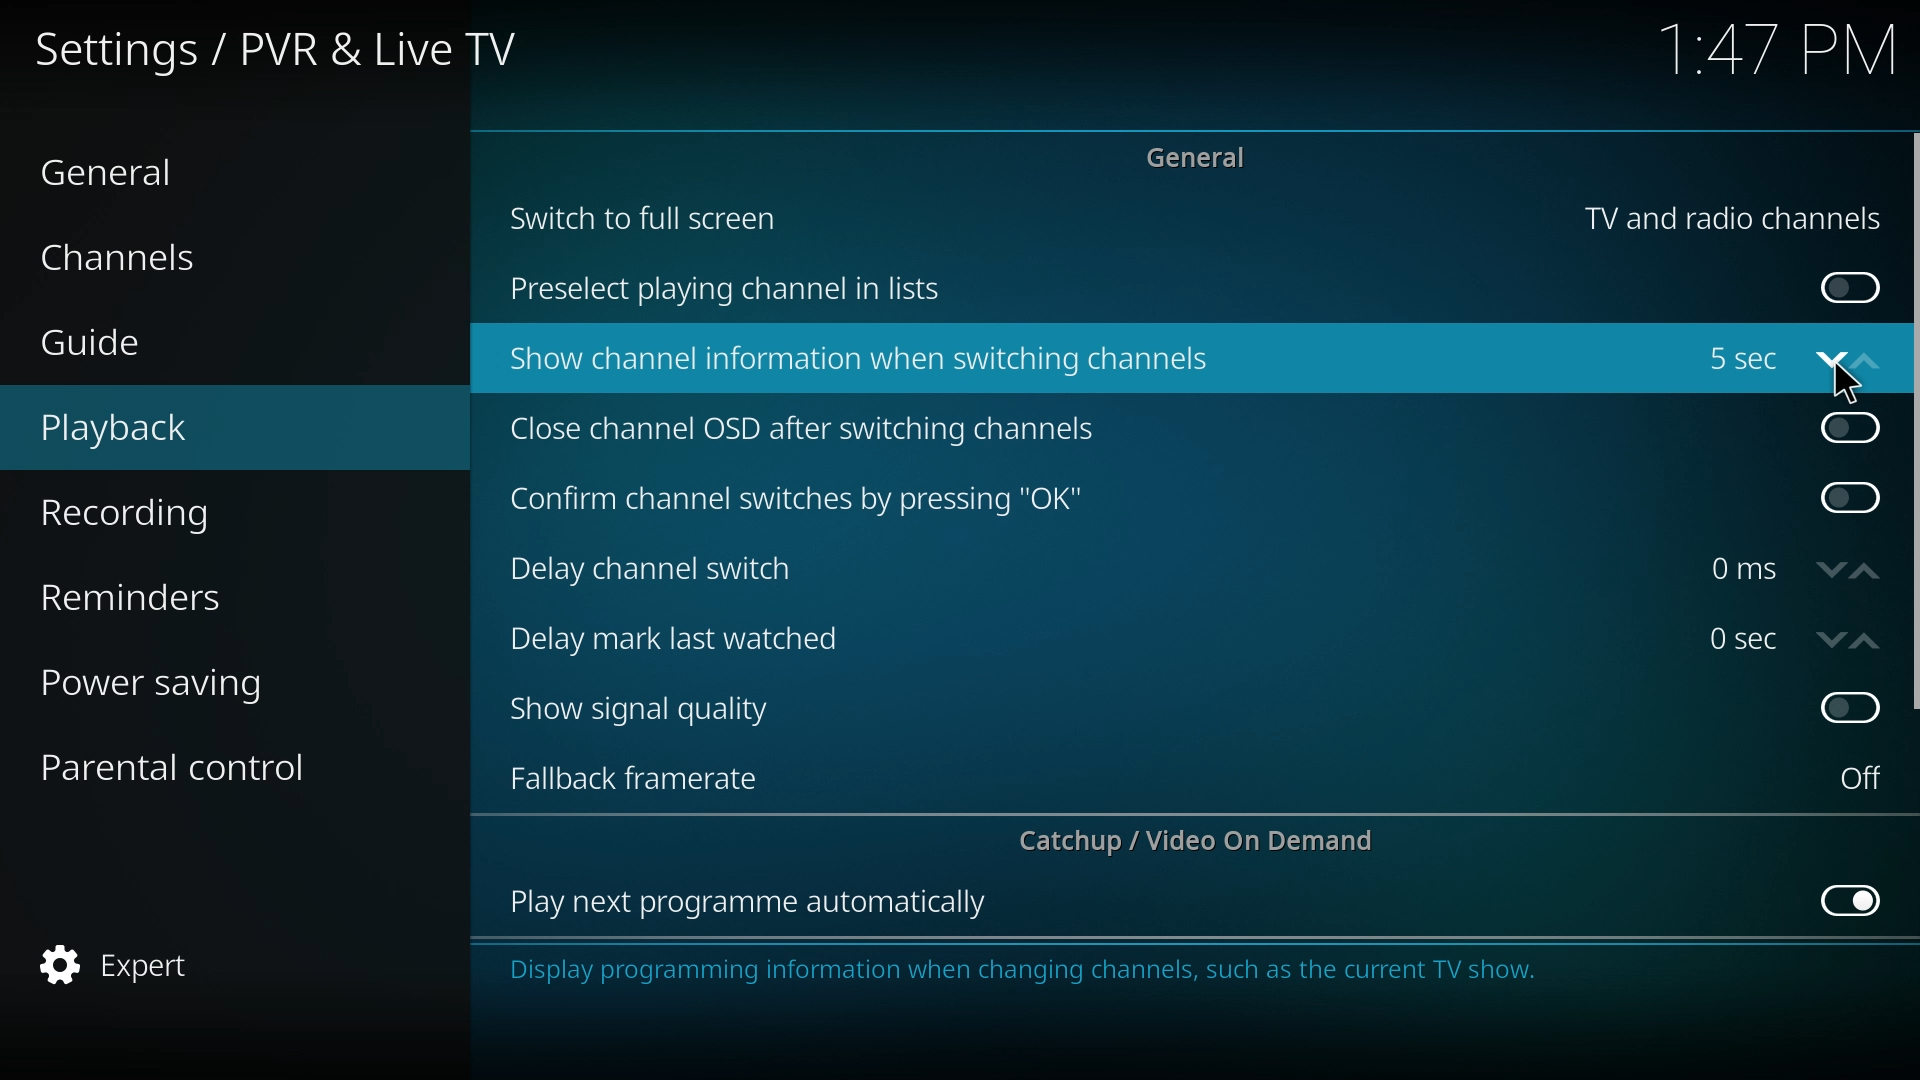 The width and height of the screenshot is (1920, 1080). I want to click on cursor, so click(1850, 381).